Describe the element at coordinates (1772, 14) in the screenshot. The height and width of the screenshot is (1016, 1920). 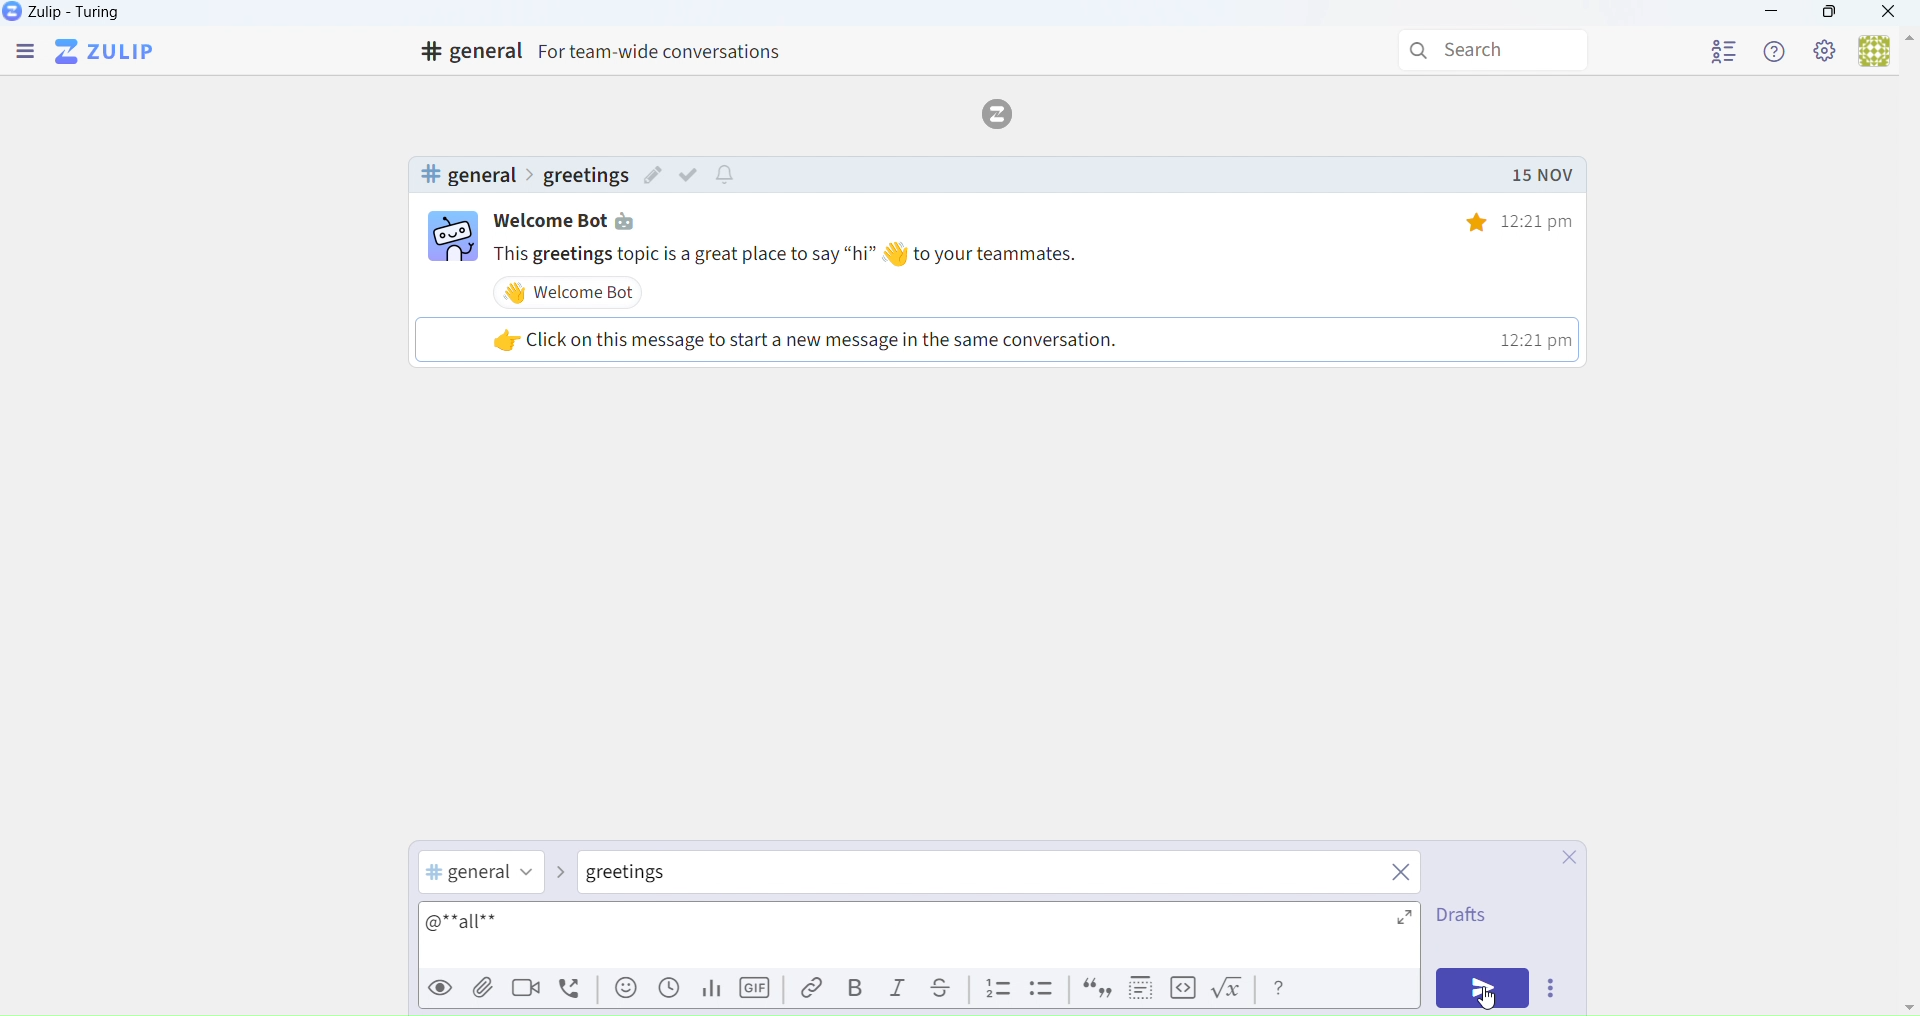
I see `Minimize` at that location.